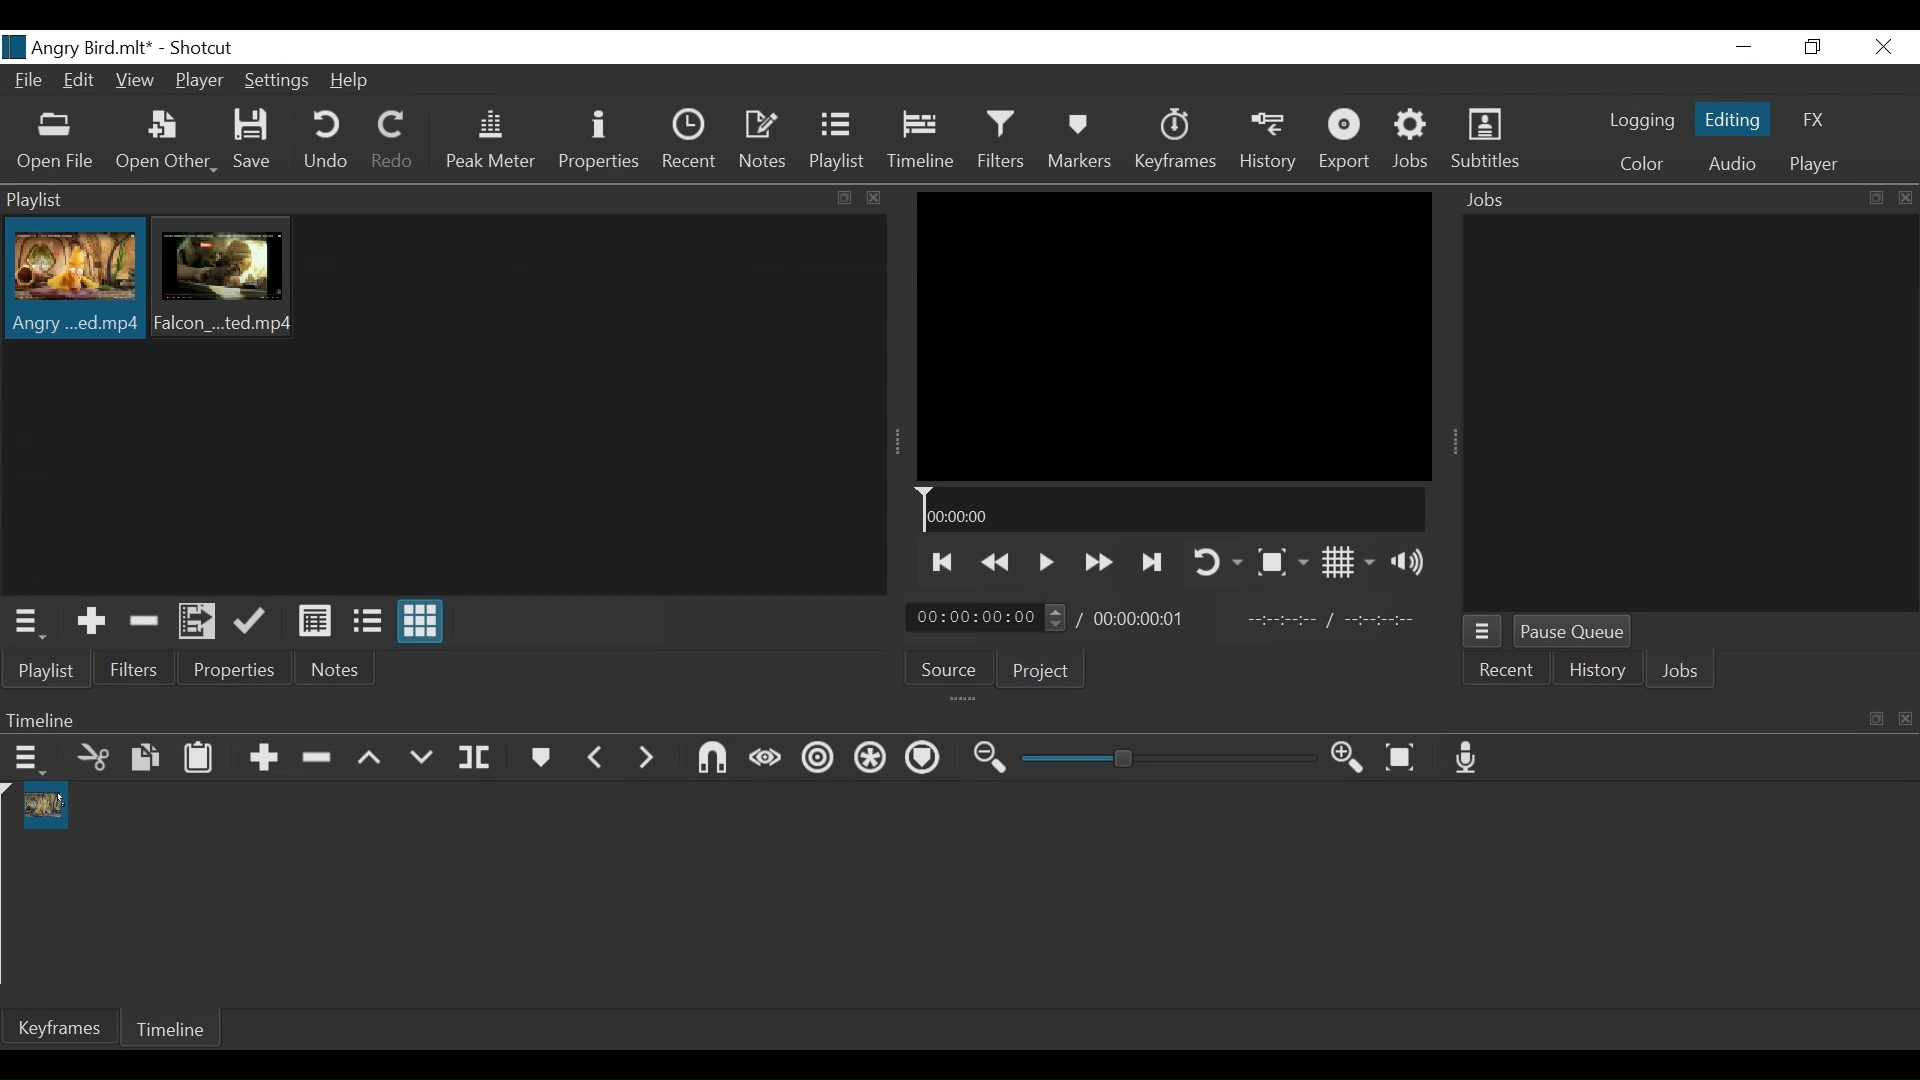  I want to click on Play forward quickly, so click(1097, 563).